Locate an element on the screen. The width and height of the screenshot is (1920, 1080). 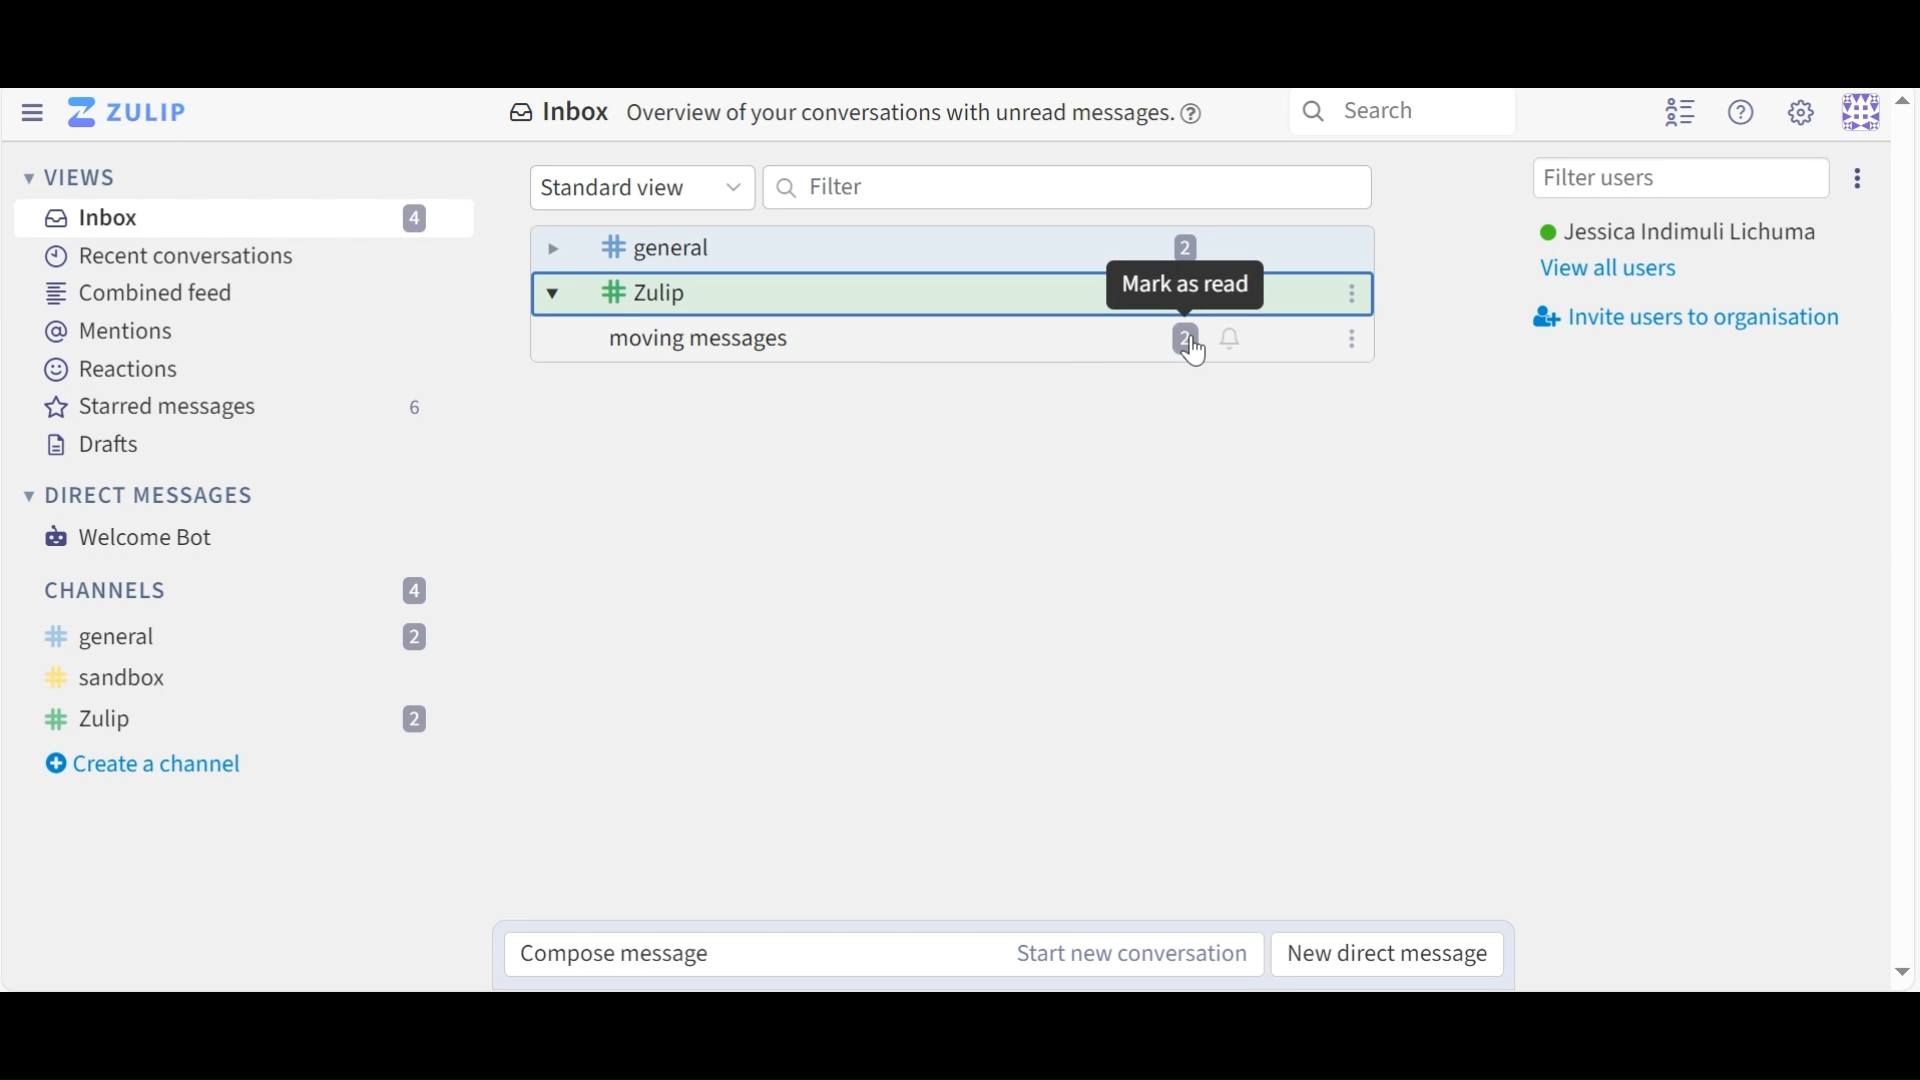
Recent Conversations is located at coordinates (173, 257).